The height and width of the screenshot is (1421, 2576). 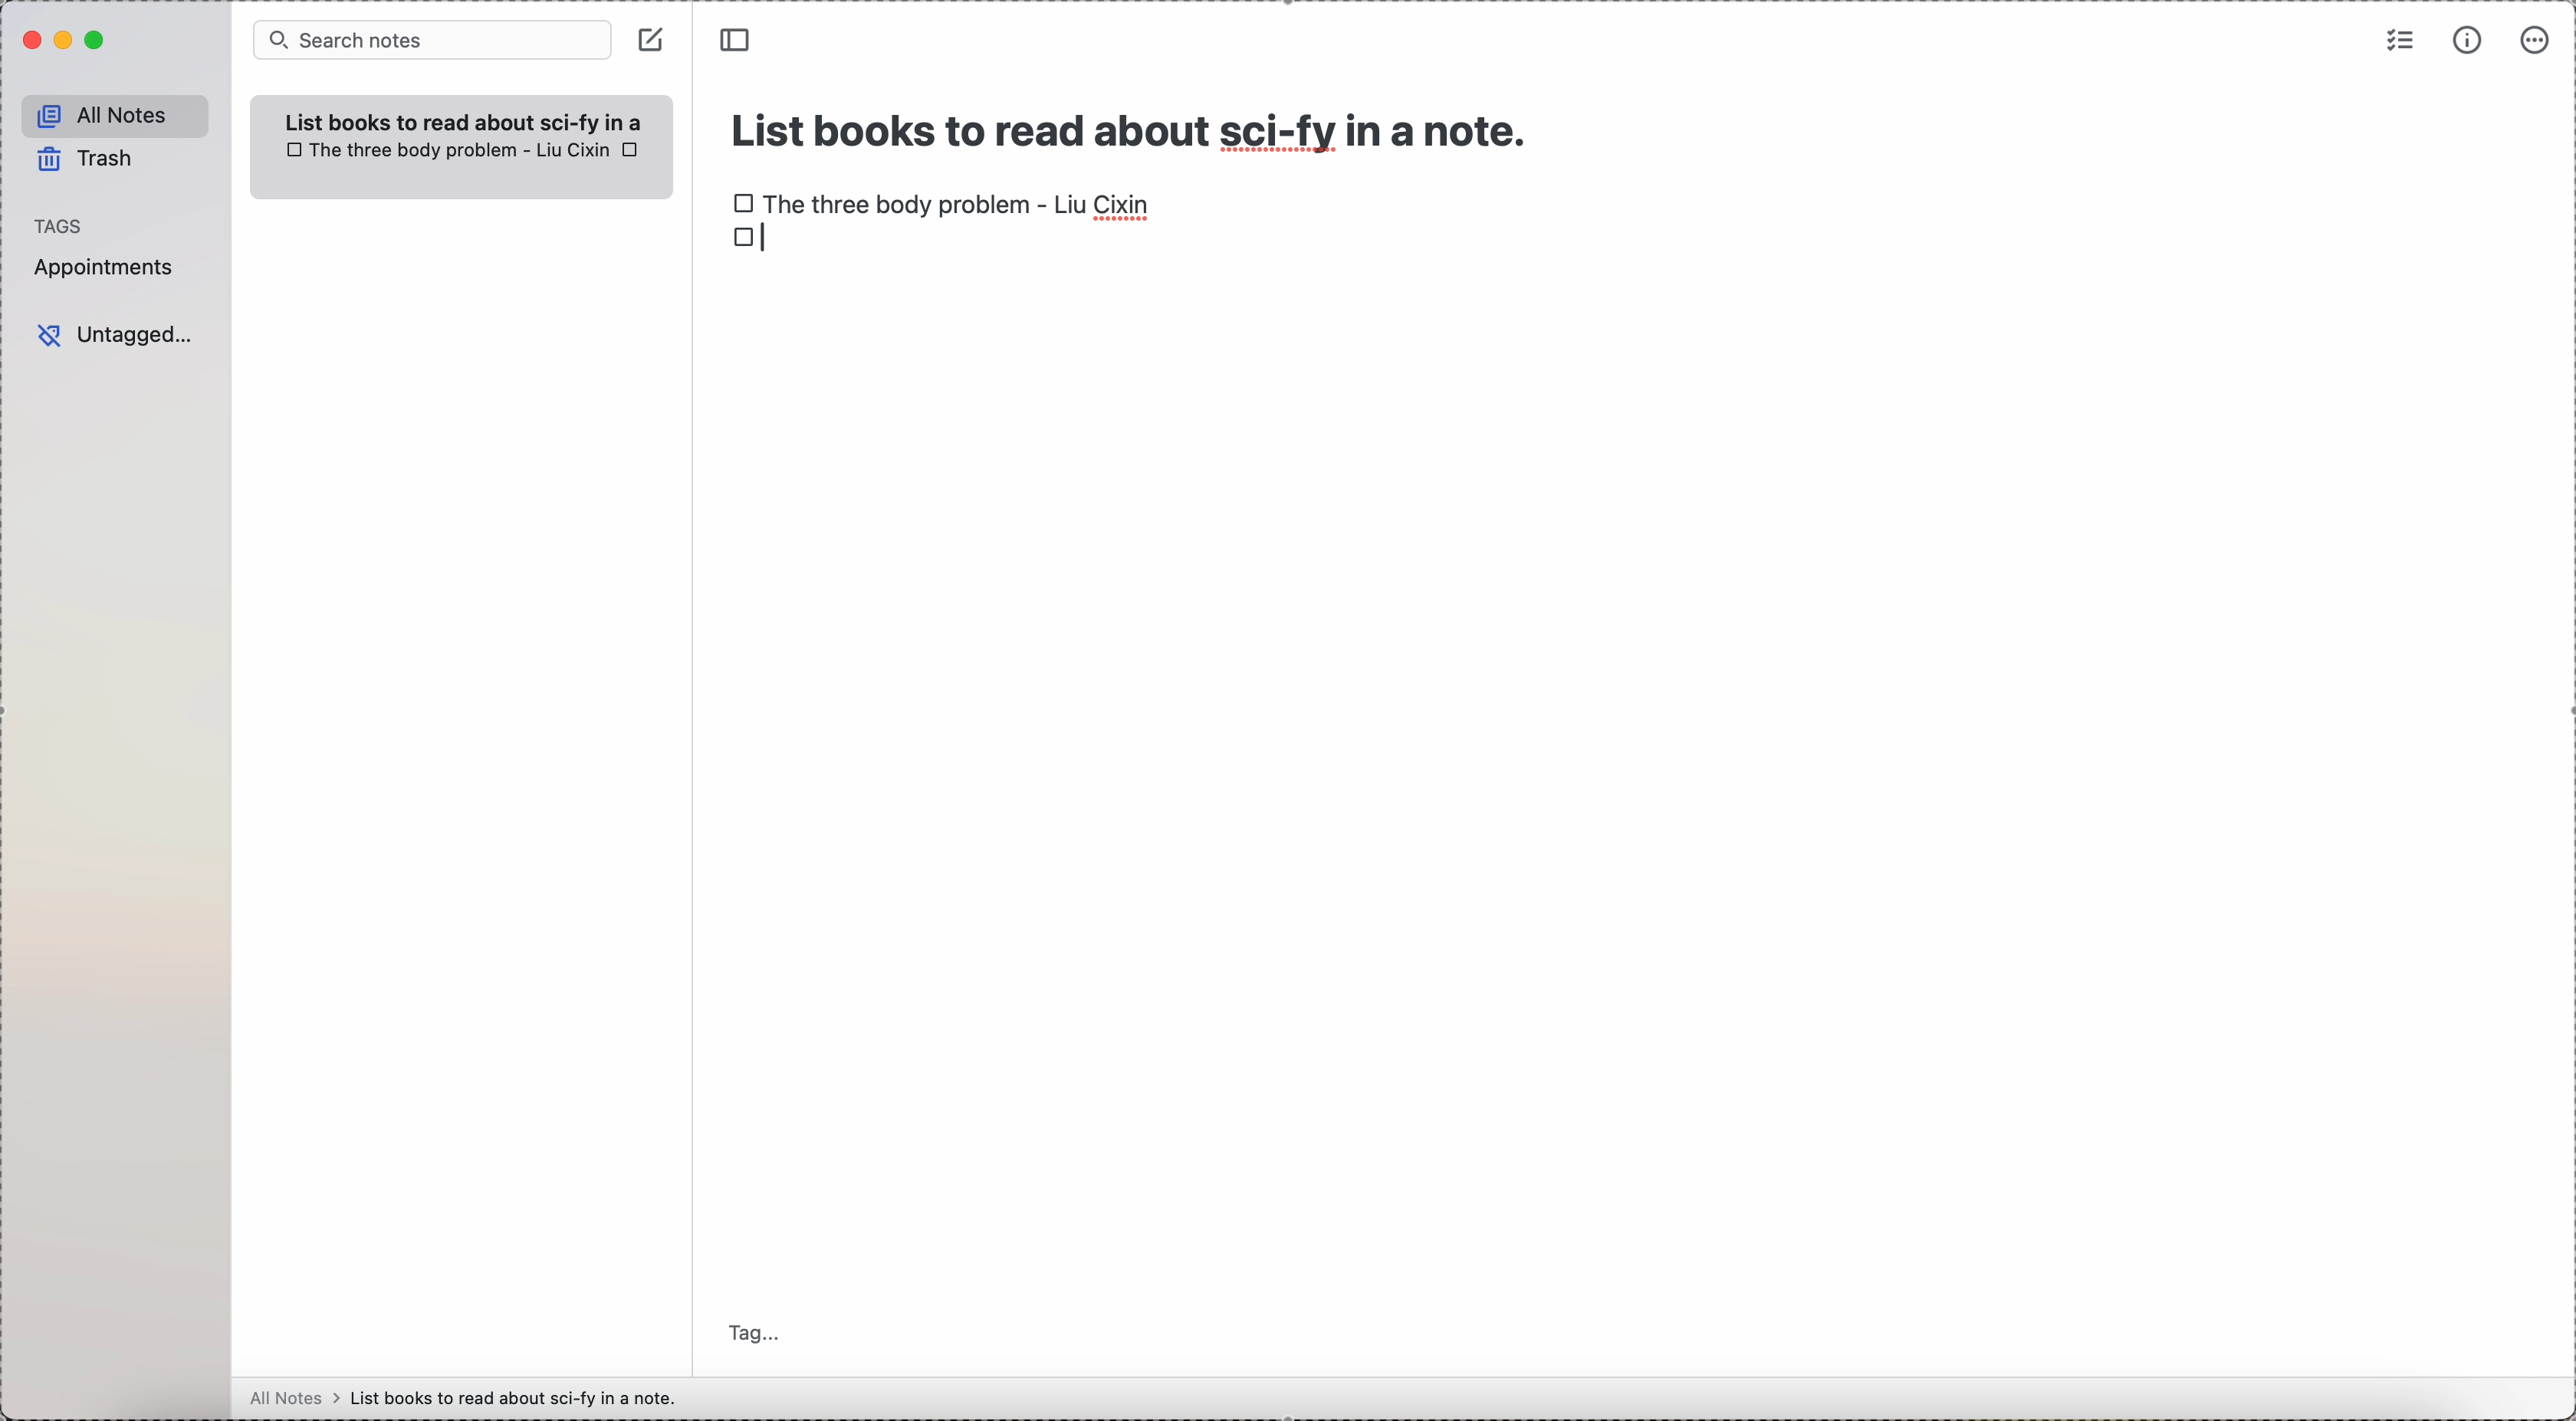 What do you see at coordinates (445, 150) in the screenshot?
I see `checkbox The Three body problem - Liu Cixin book` at bounding box center [445, 150].